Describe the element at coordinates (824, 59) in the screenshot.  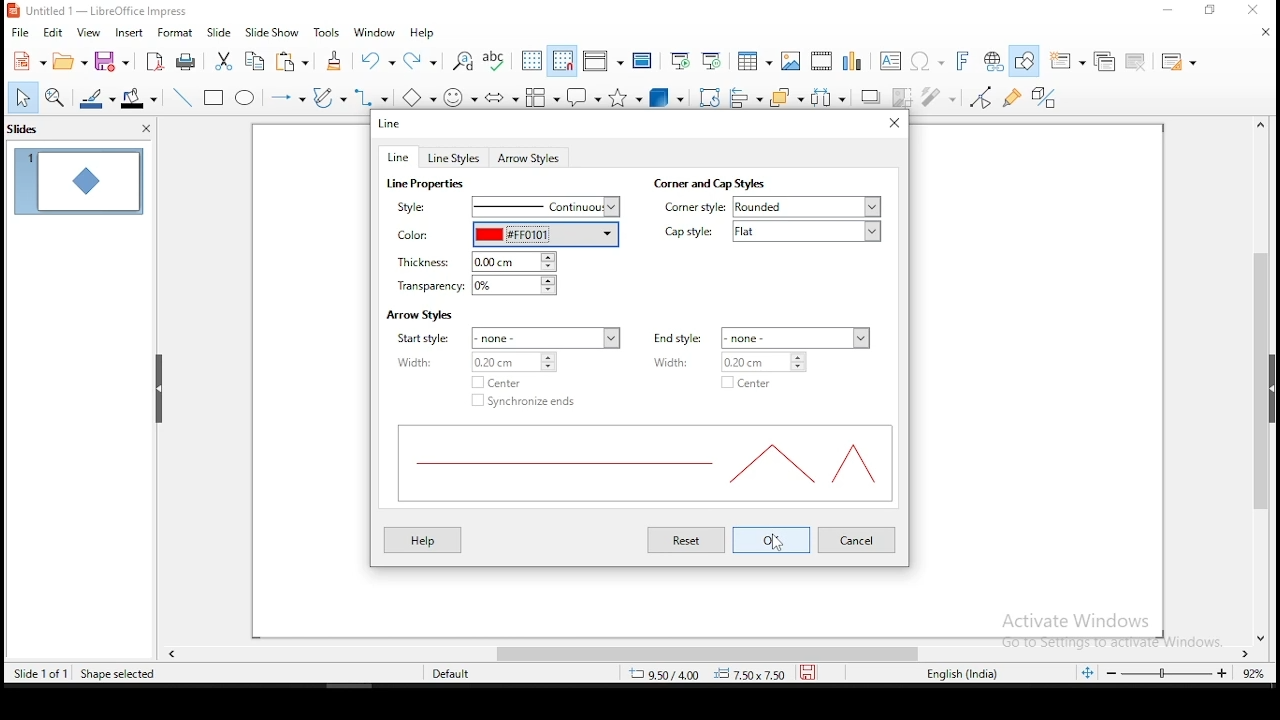
I see `insert audio or video` at that location.